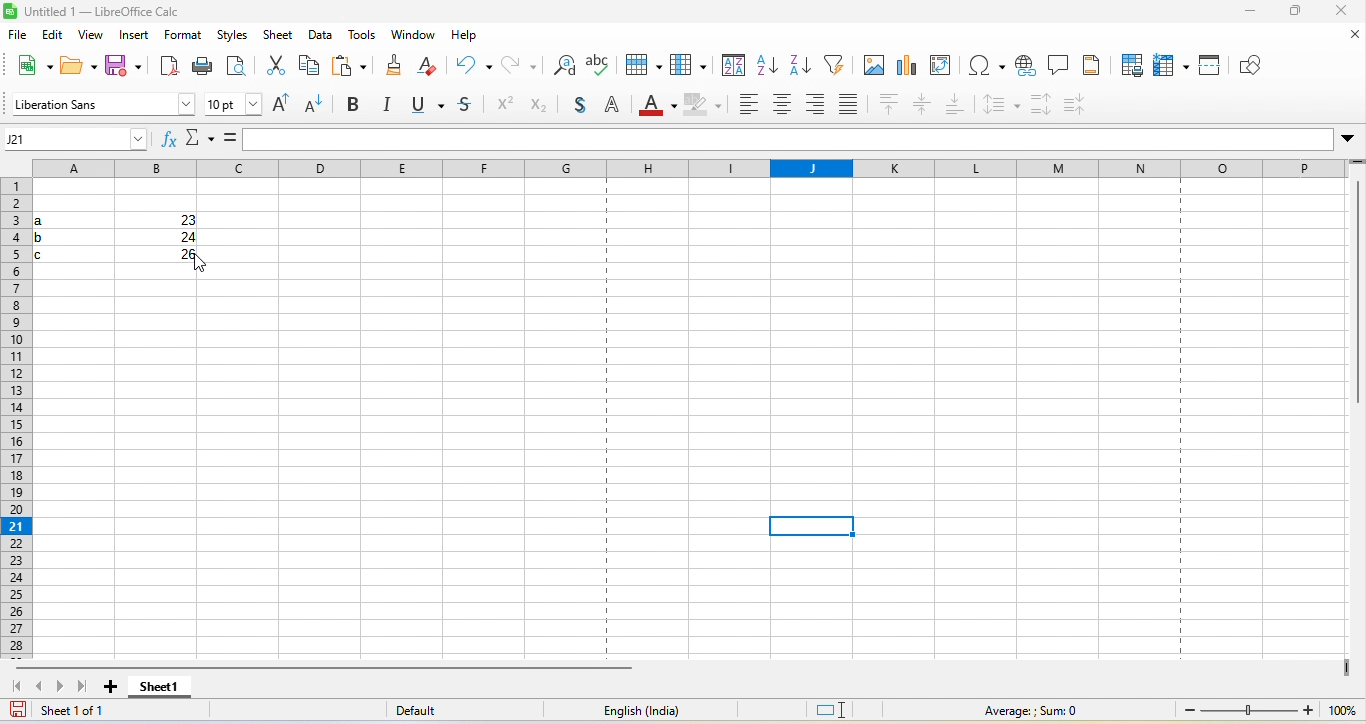 Image resolution: width=1366 pixels, height=724 pixels. Describe the element at coordinates (134, 36) in the screenshot. I see `insert` at that location.